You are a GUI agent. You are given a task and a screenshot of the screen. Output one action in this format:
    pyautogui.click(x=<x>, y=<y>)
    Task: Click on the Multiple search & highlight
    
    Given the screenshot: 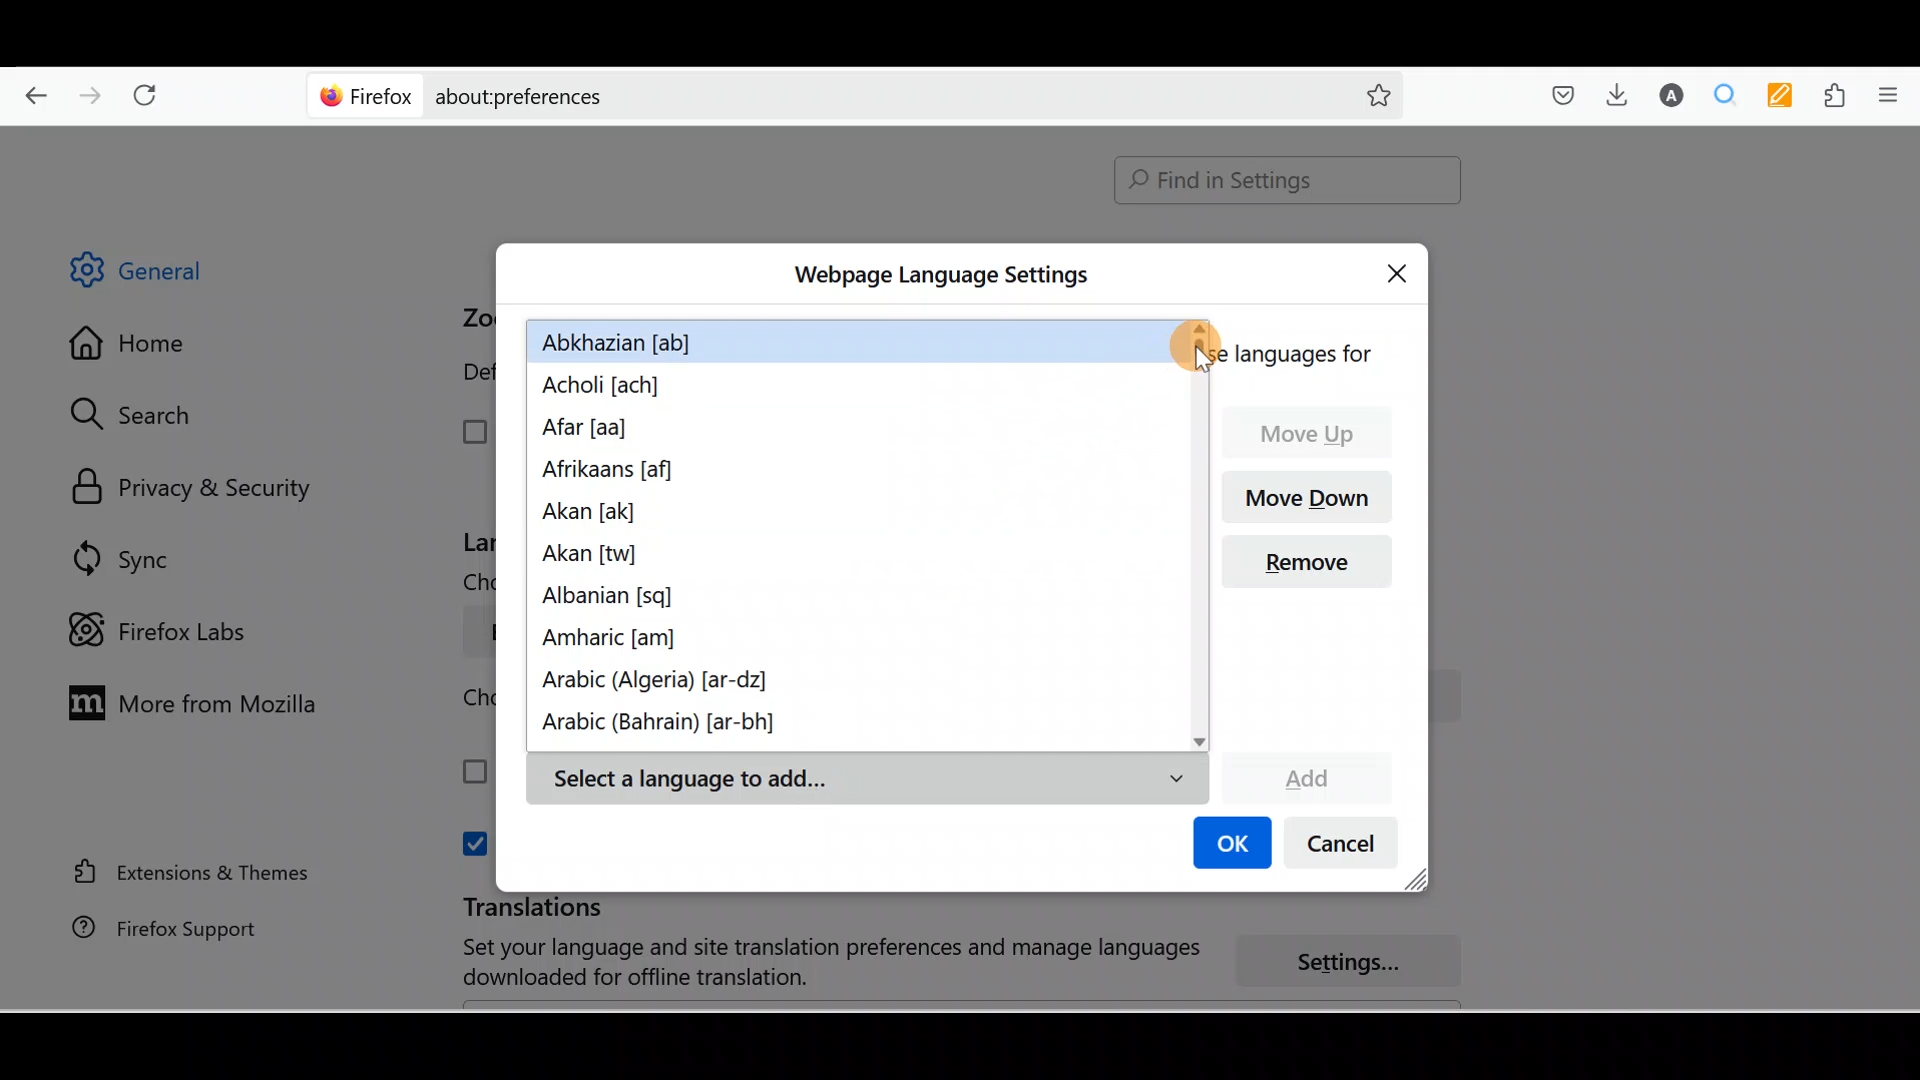 What is the action you would take?
    pyautogui.click(x=1726, y=94)
    